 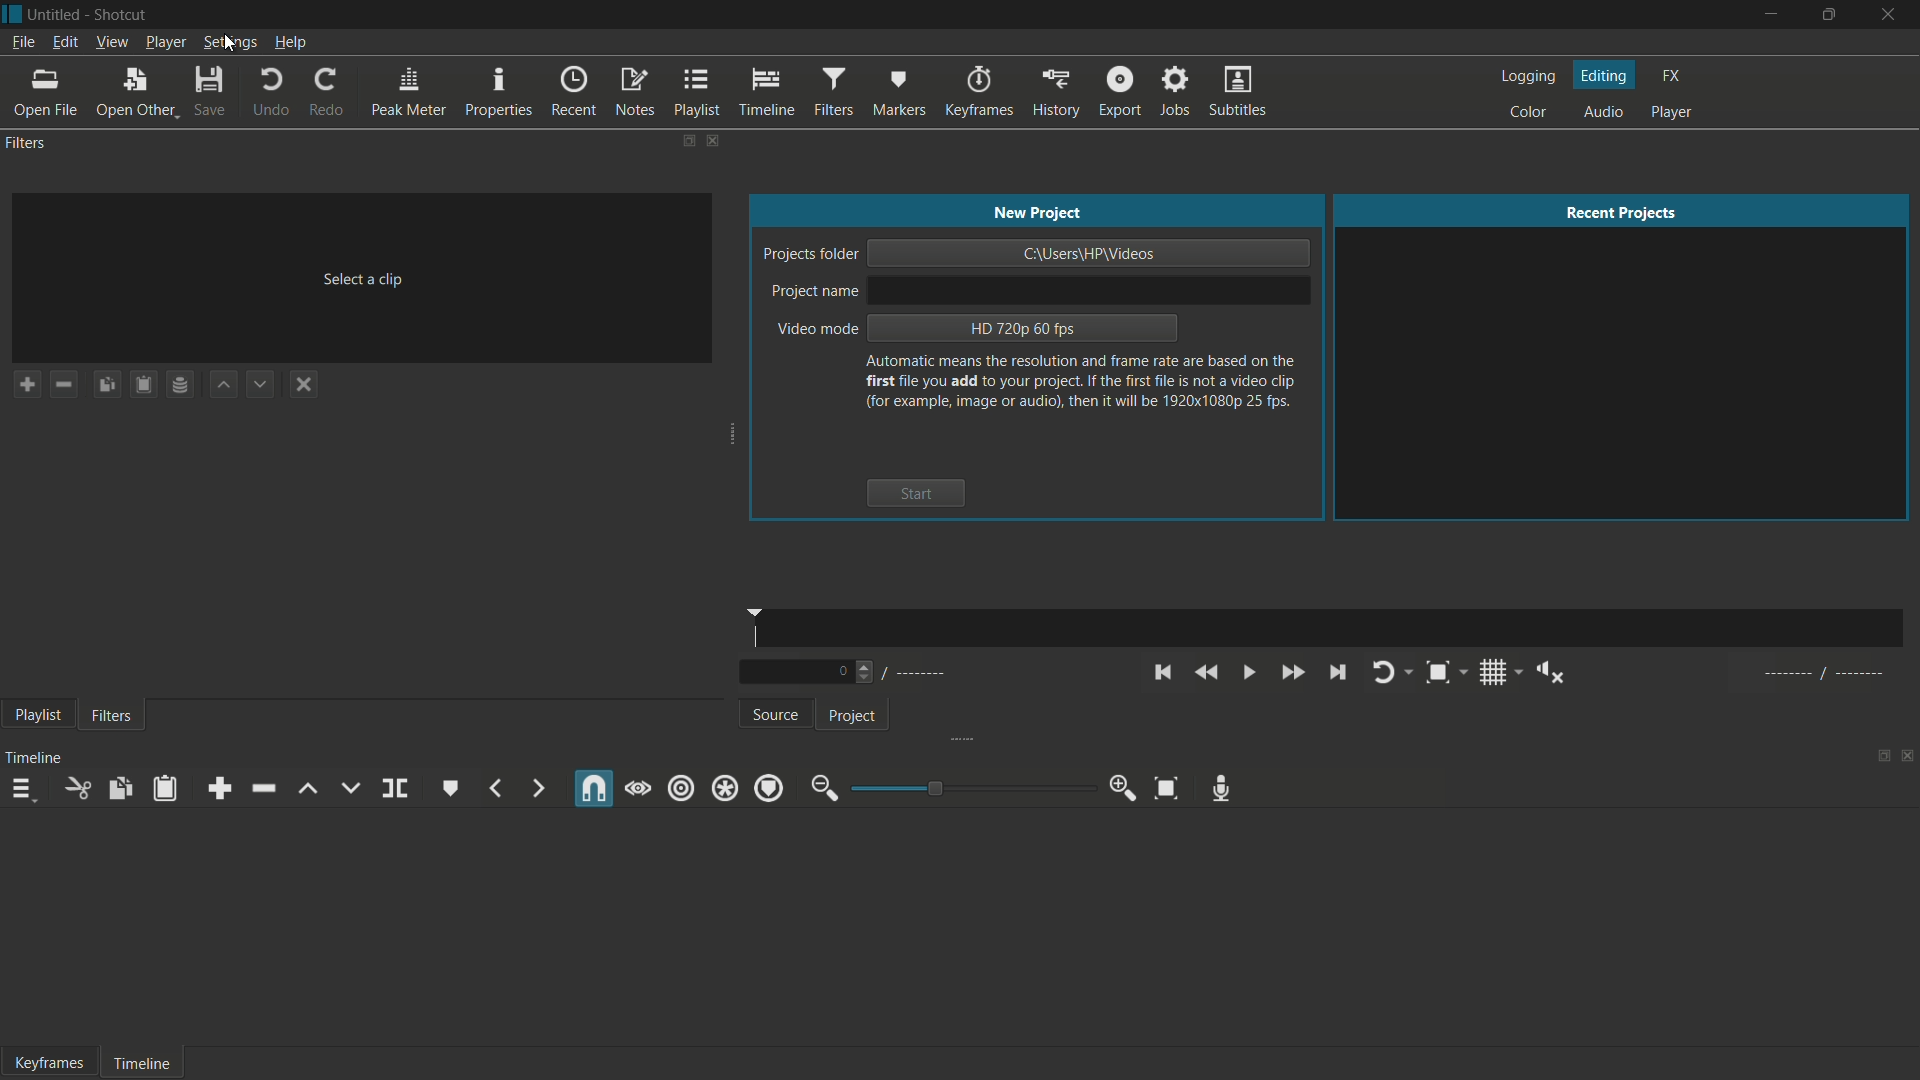 I want to click on show volume control, so click(x=1553, y=673).